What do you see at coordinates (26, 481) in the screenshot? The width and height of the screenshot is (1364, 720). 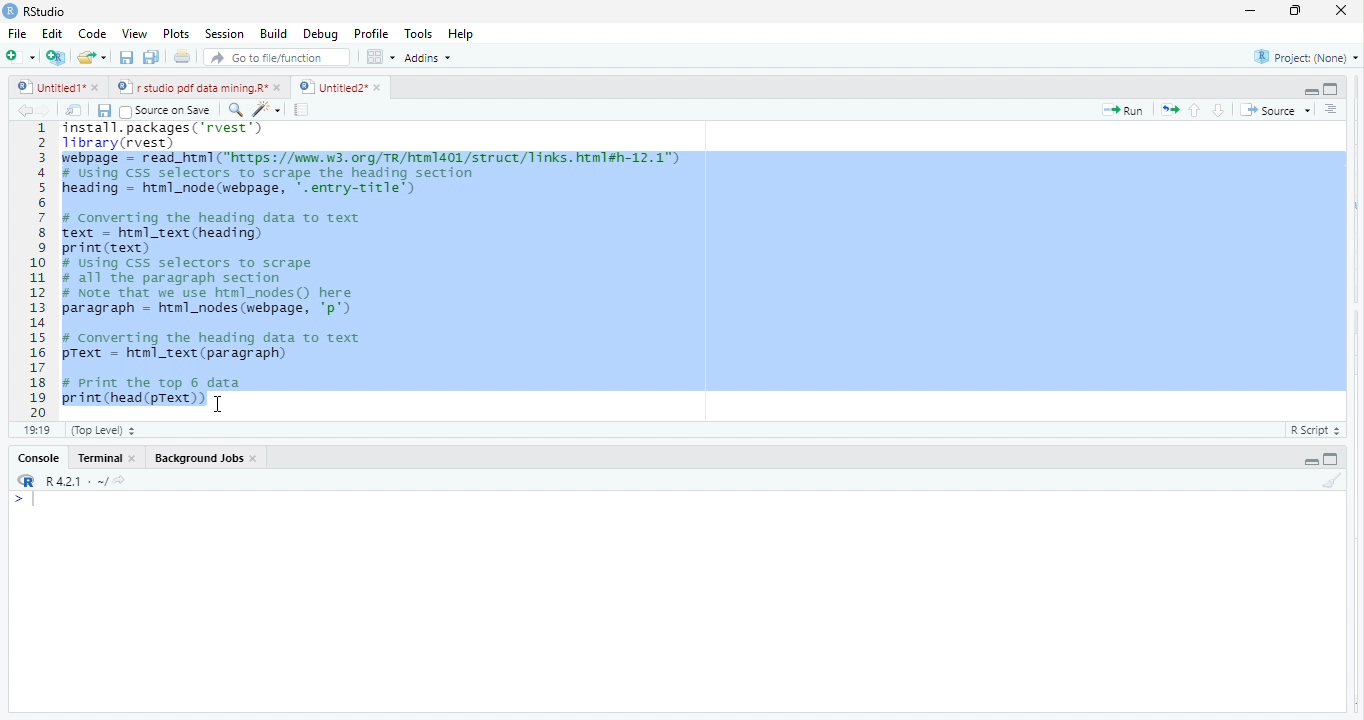 I see `rs studio logo` at bounding box center [26, 481].